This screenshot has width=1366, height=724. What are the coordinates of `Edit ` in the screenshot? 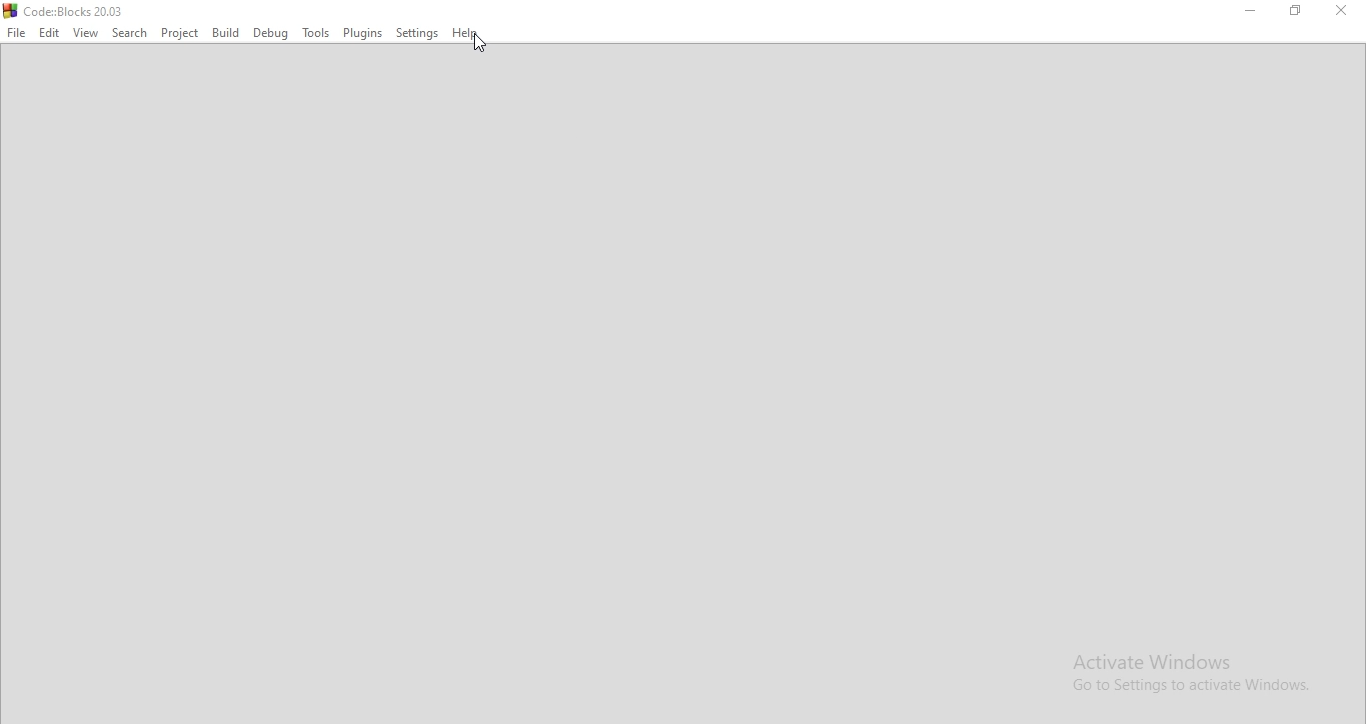 It's located at (49, 34).